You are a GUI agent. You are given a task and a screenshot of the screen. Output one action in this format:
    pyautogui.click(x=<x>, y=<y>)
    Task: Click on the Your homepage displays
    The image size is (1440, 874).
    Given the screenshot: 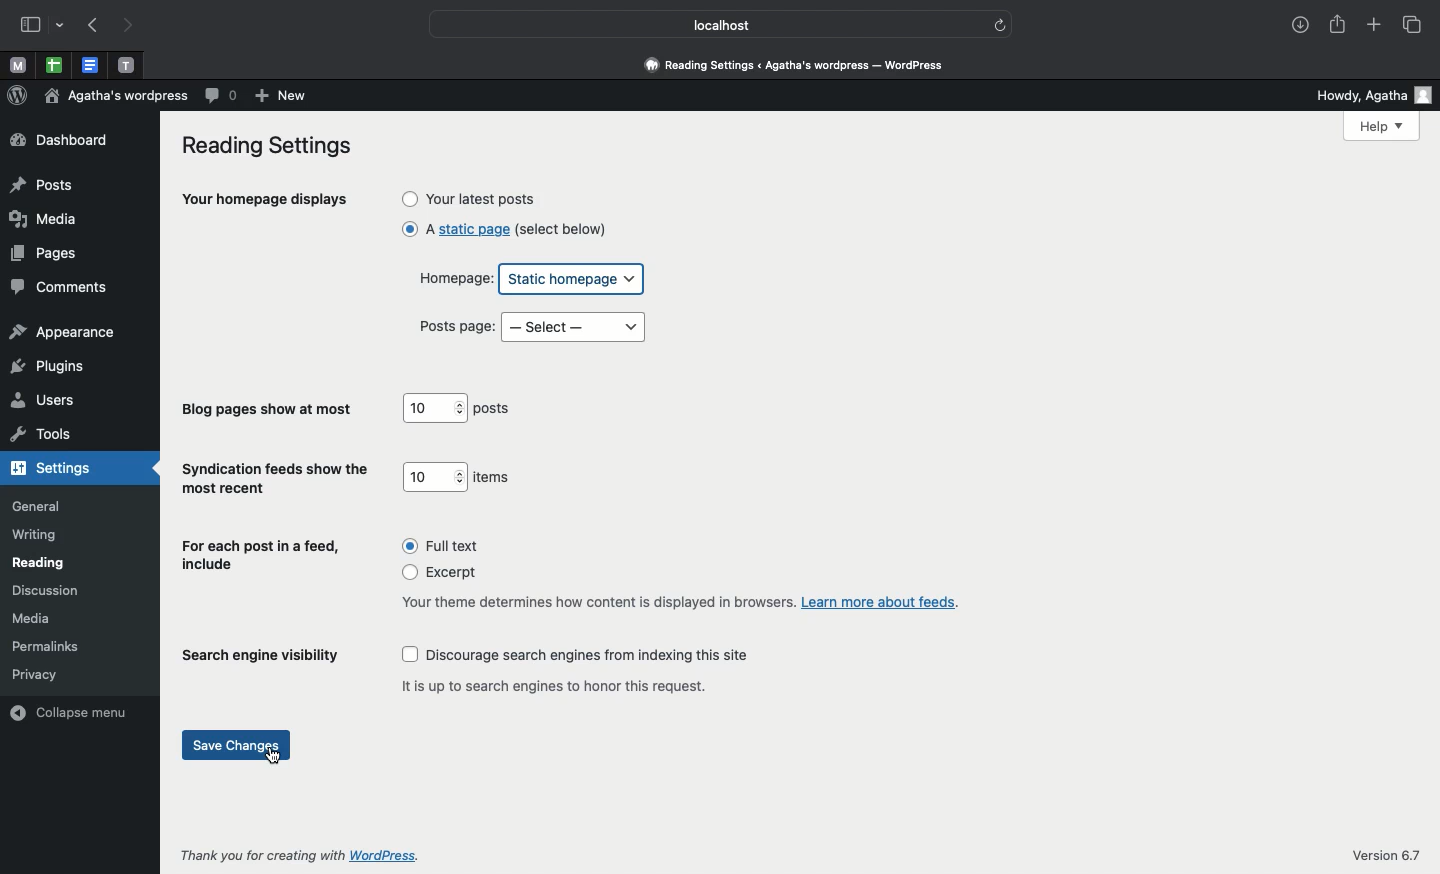 What is the action you would take?
    pyautogui.click(x=266, y=202)
    